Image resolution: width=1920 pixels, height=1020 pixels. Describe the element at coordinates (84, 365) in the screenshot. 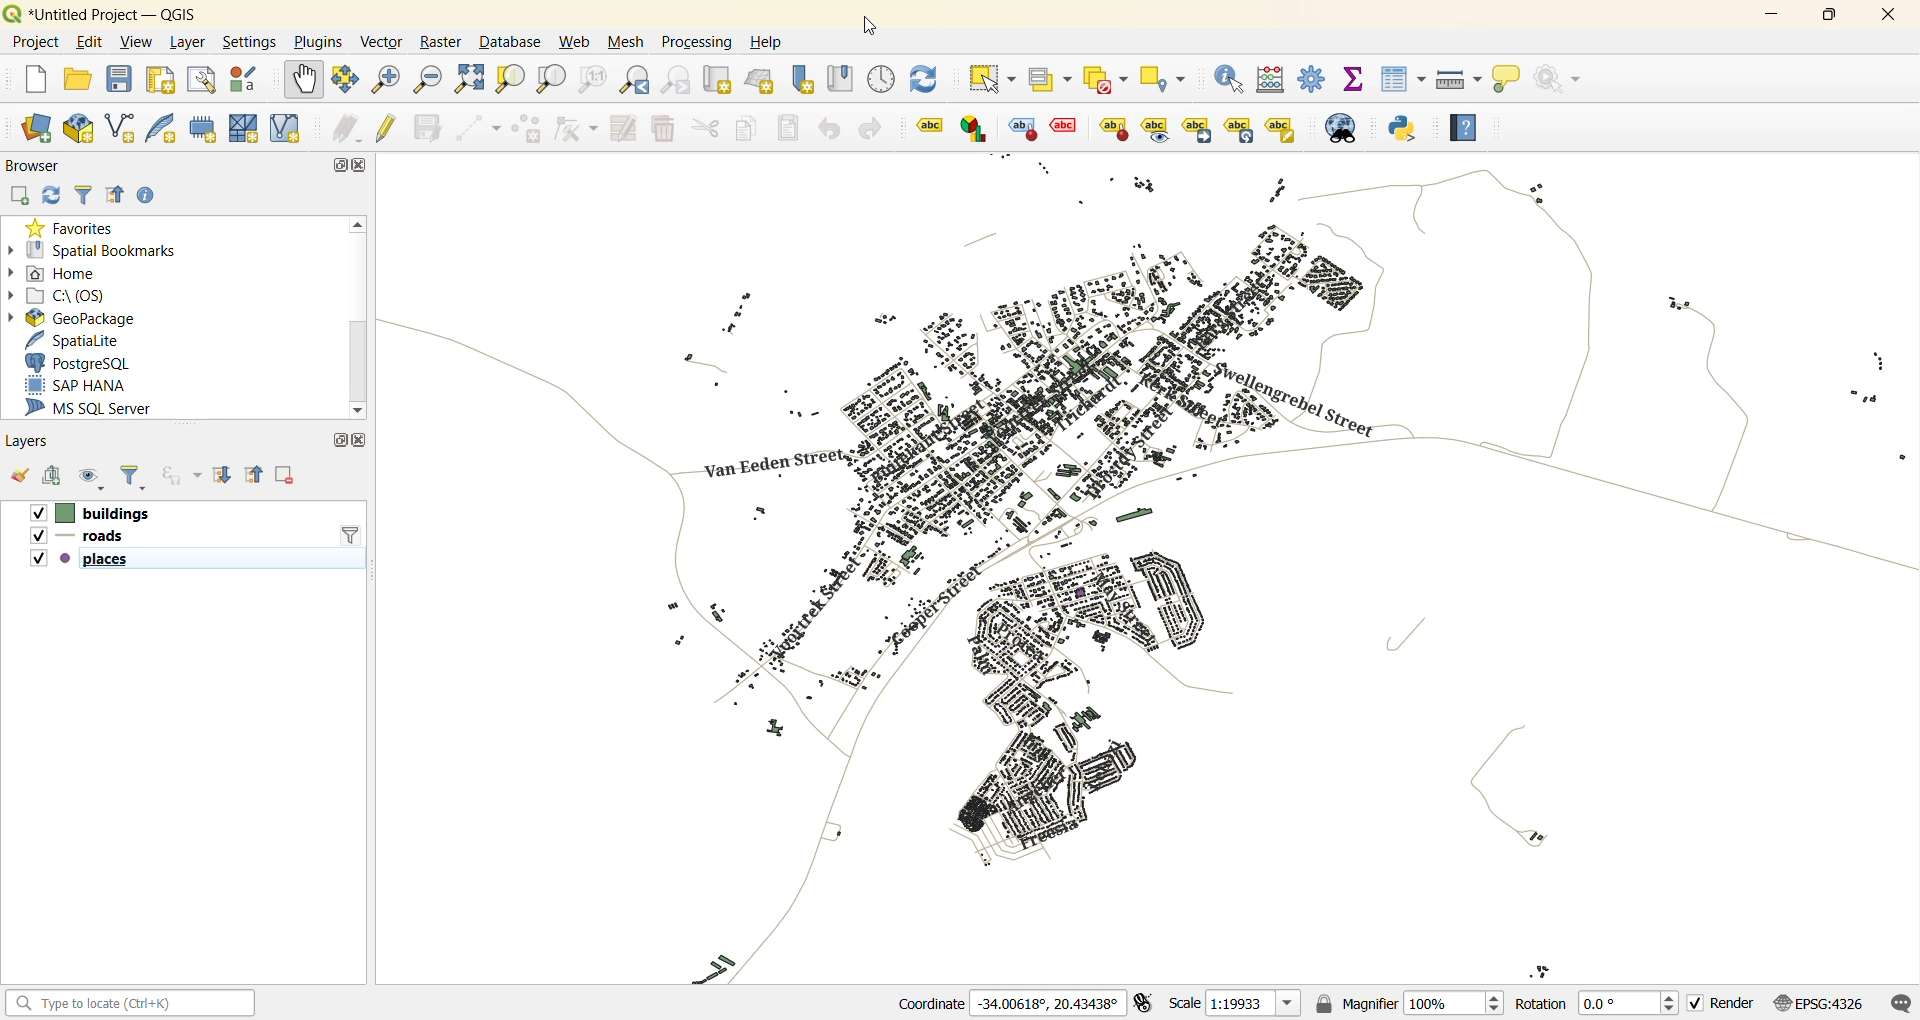

I see `postgresql` at that location.